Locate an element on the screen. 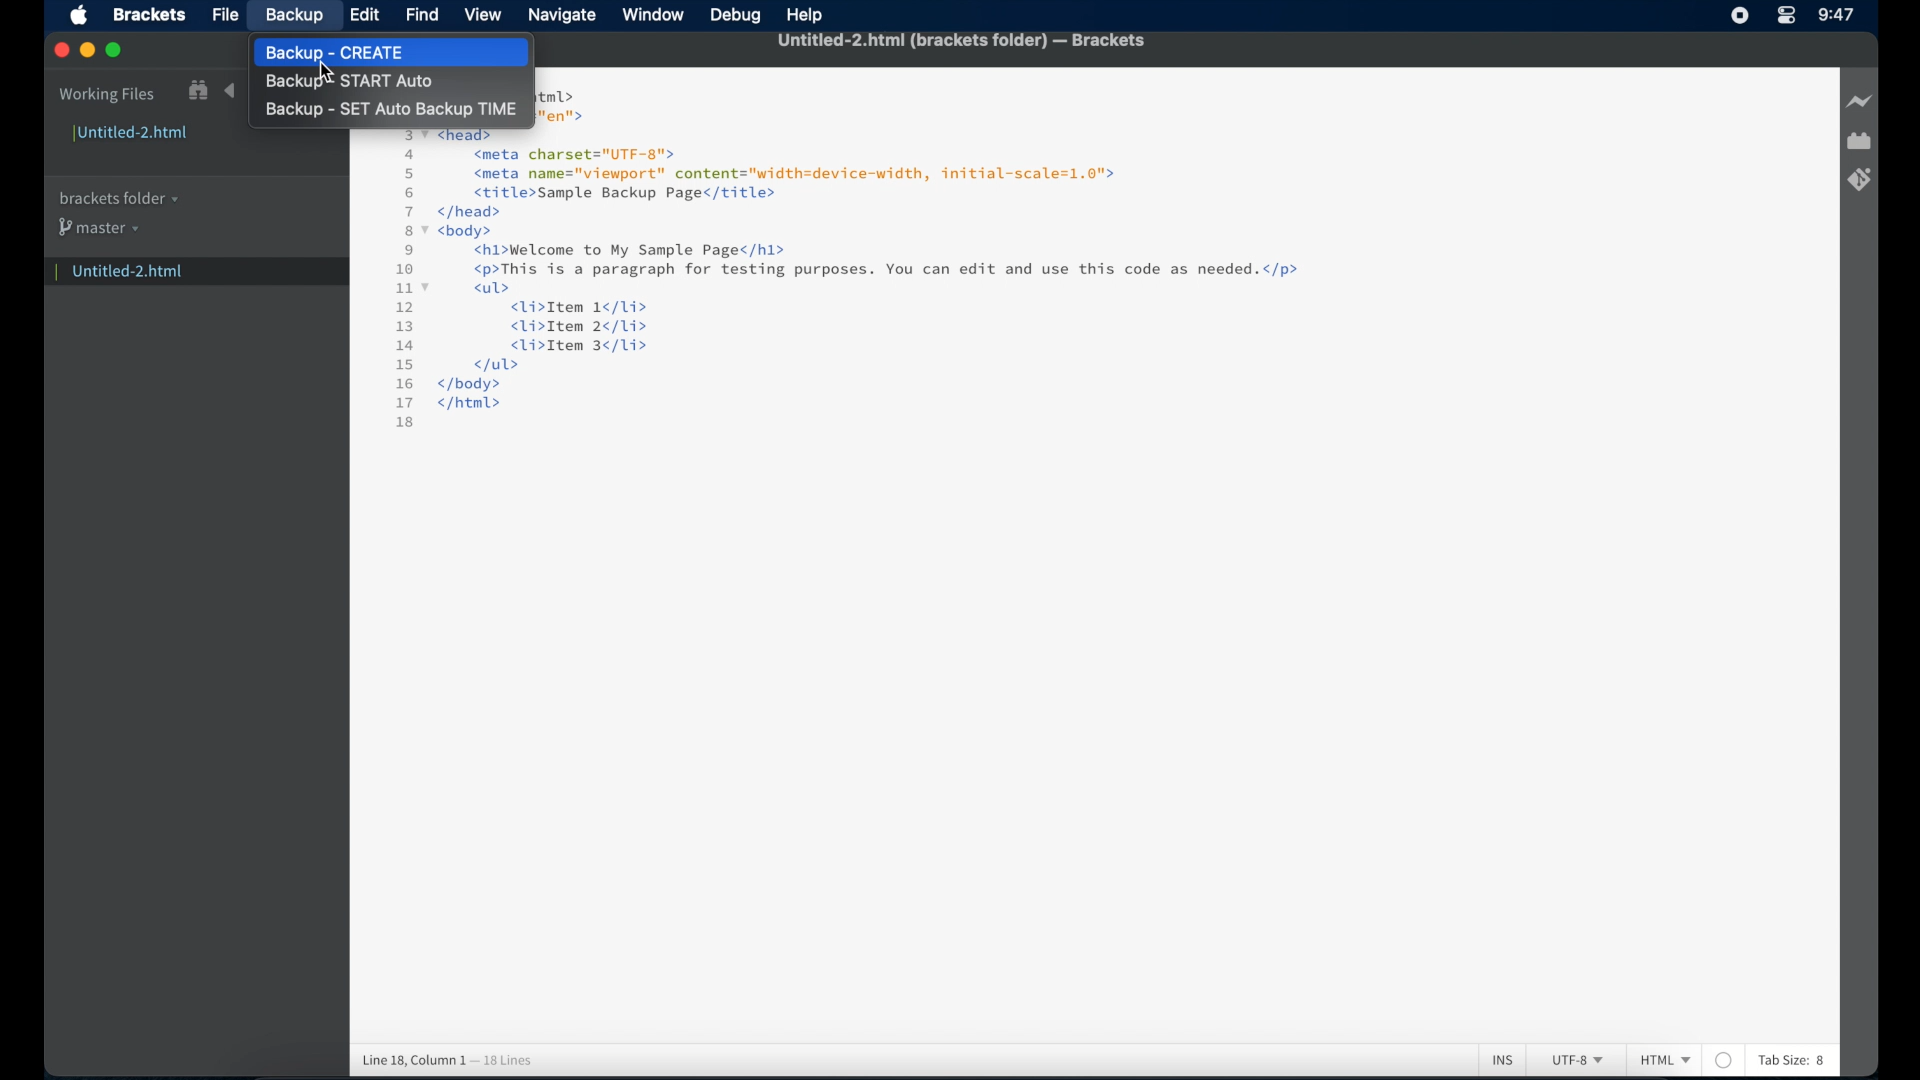 The image size is (1920, 1080). help is located at coordinates (806, 15).